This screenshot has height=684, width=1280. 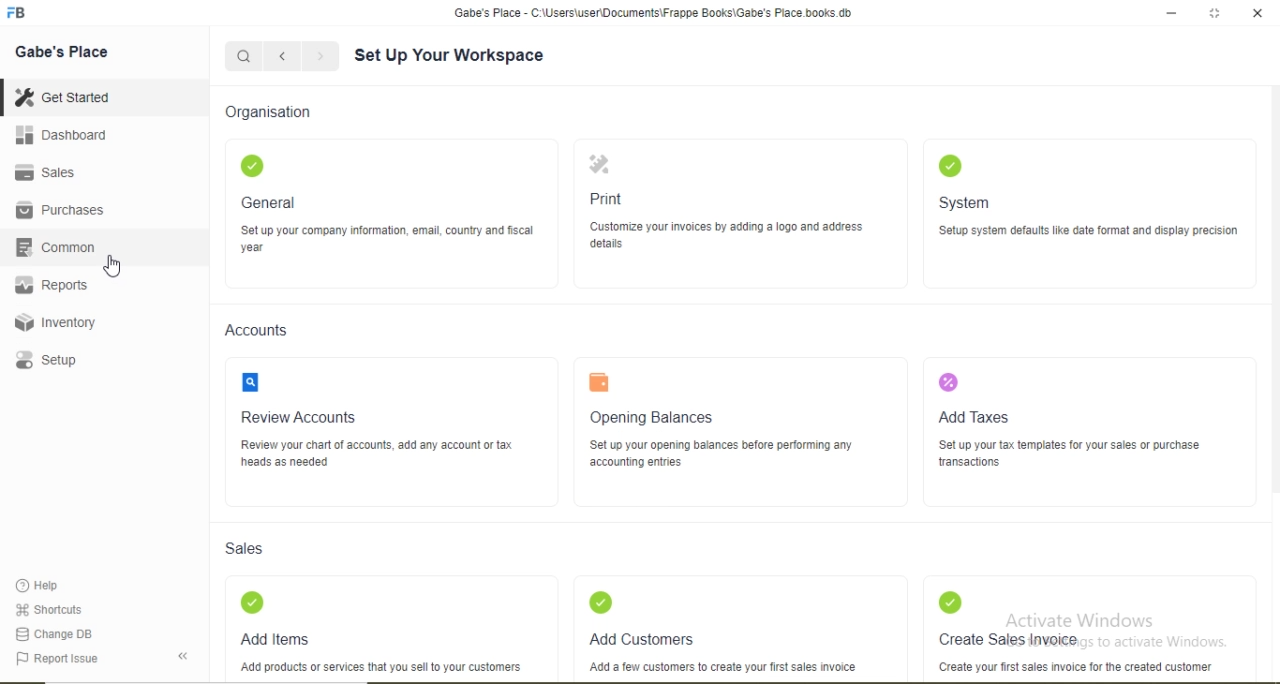 I want to click on Add Items, so click(x=275, y=639).